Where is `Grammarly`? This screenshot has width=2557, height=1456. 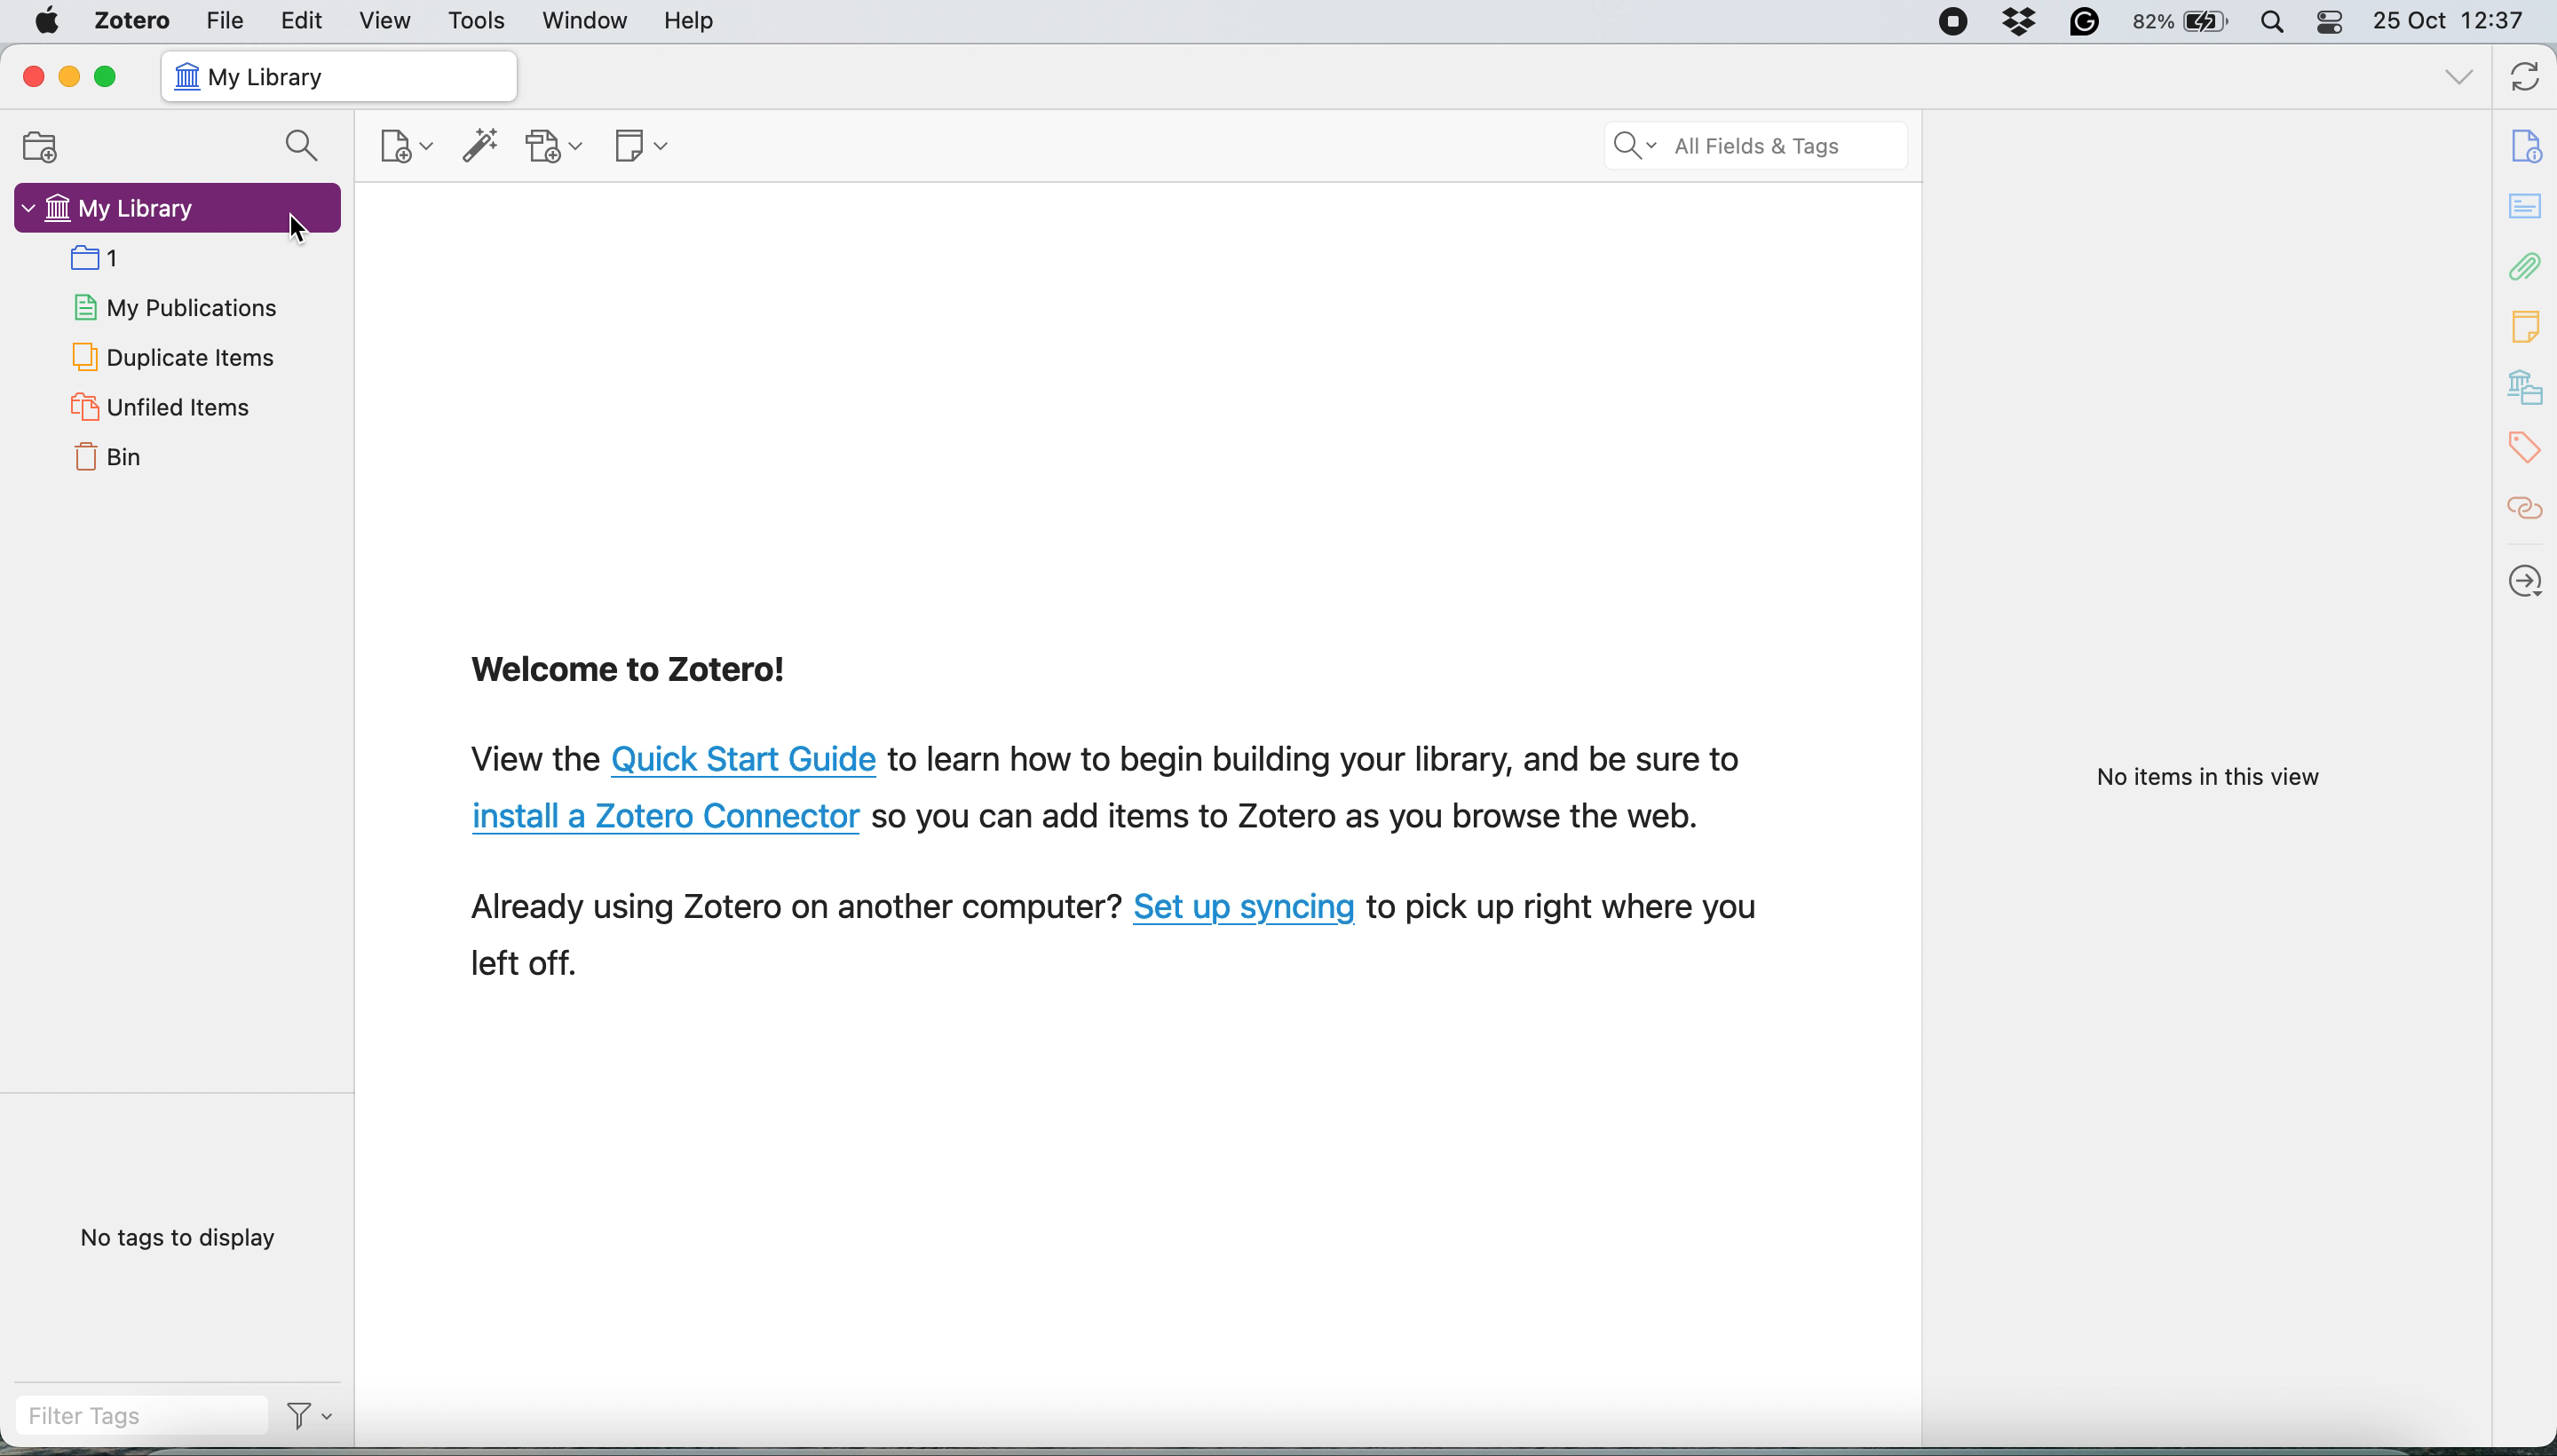 Grammarly is located at coordinates (2081, 21).